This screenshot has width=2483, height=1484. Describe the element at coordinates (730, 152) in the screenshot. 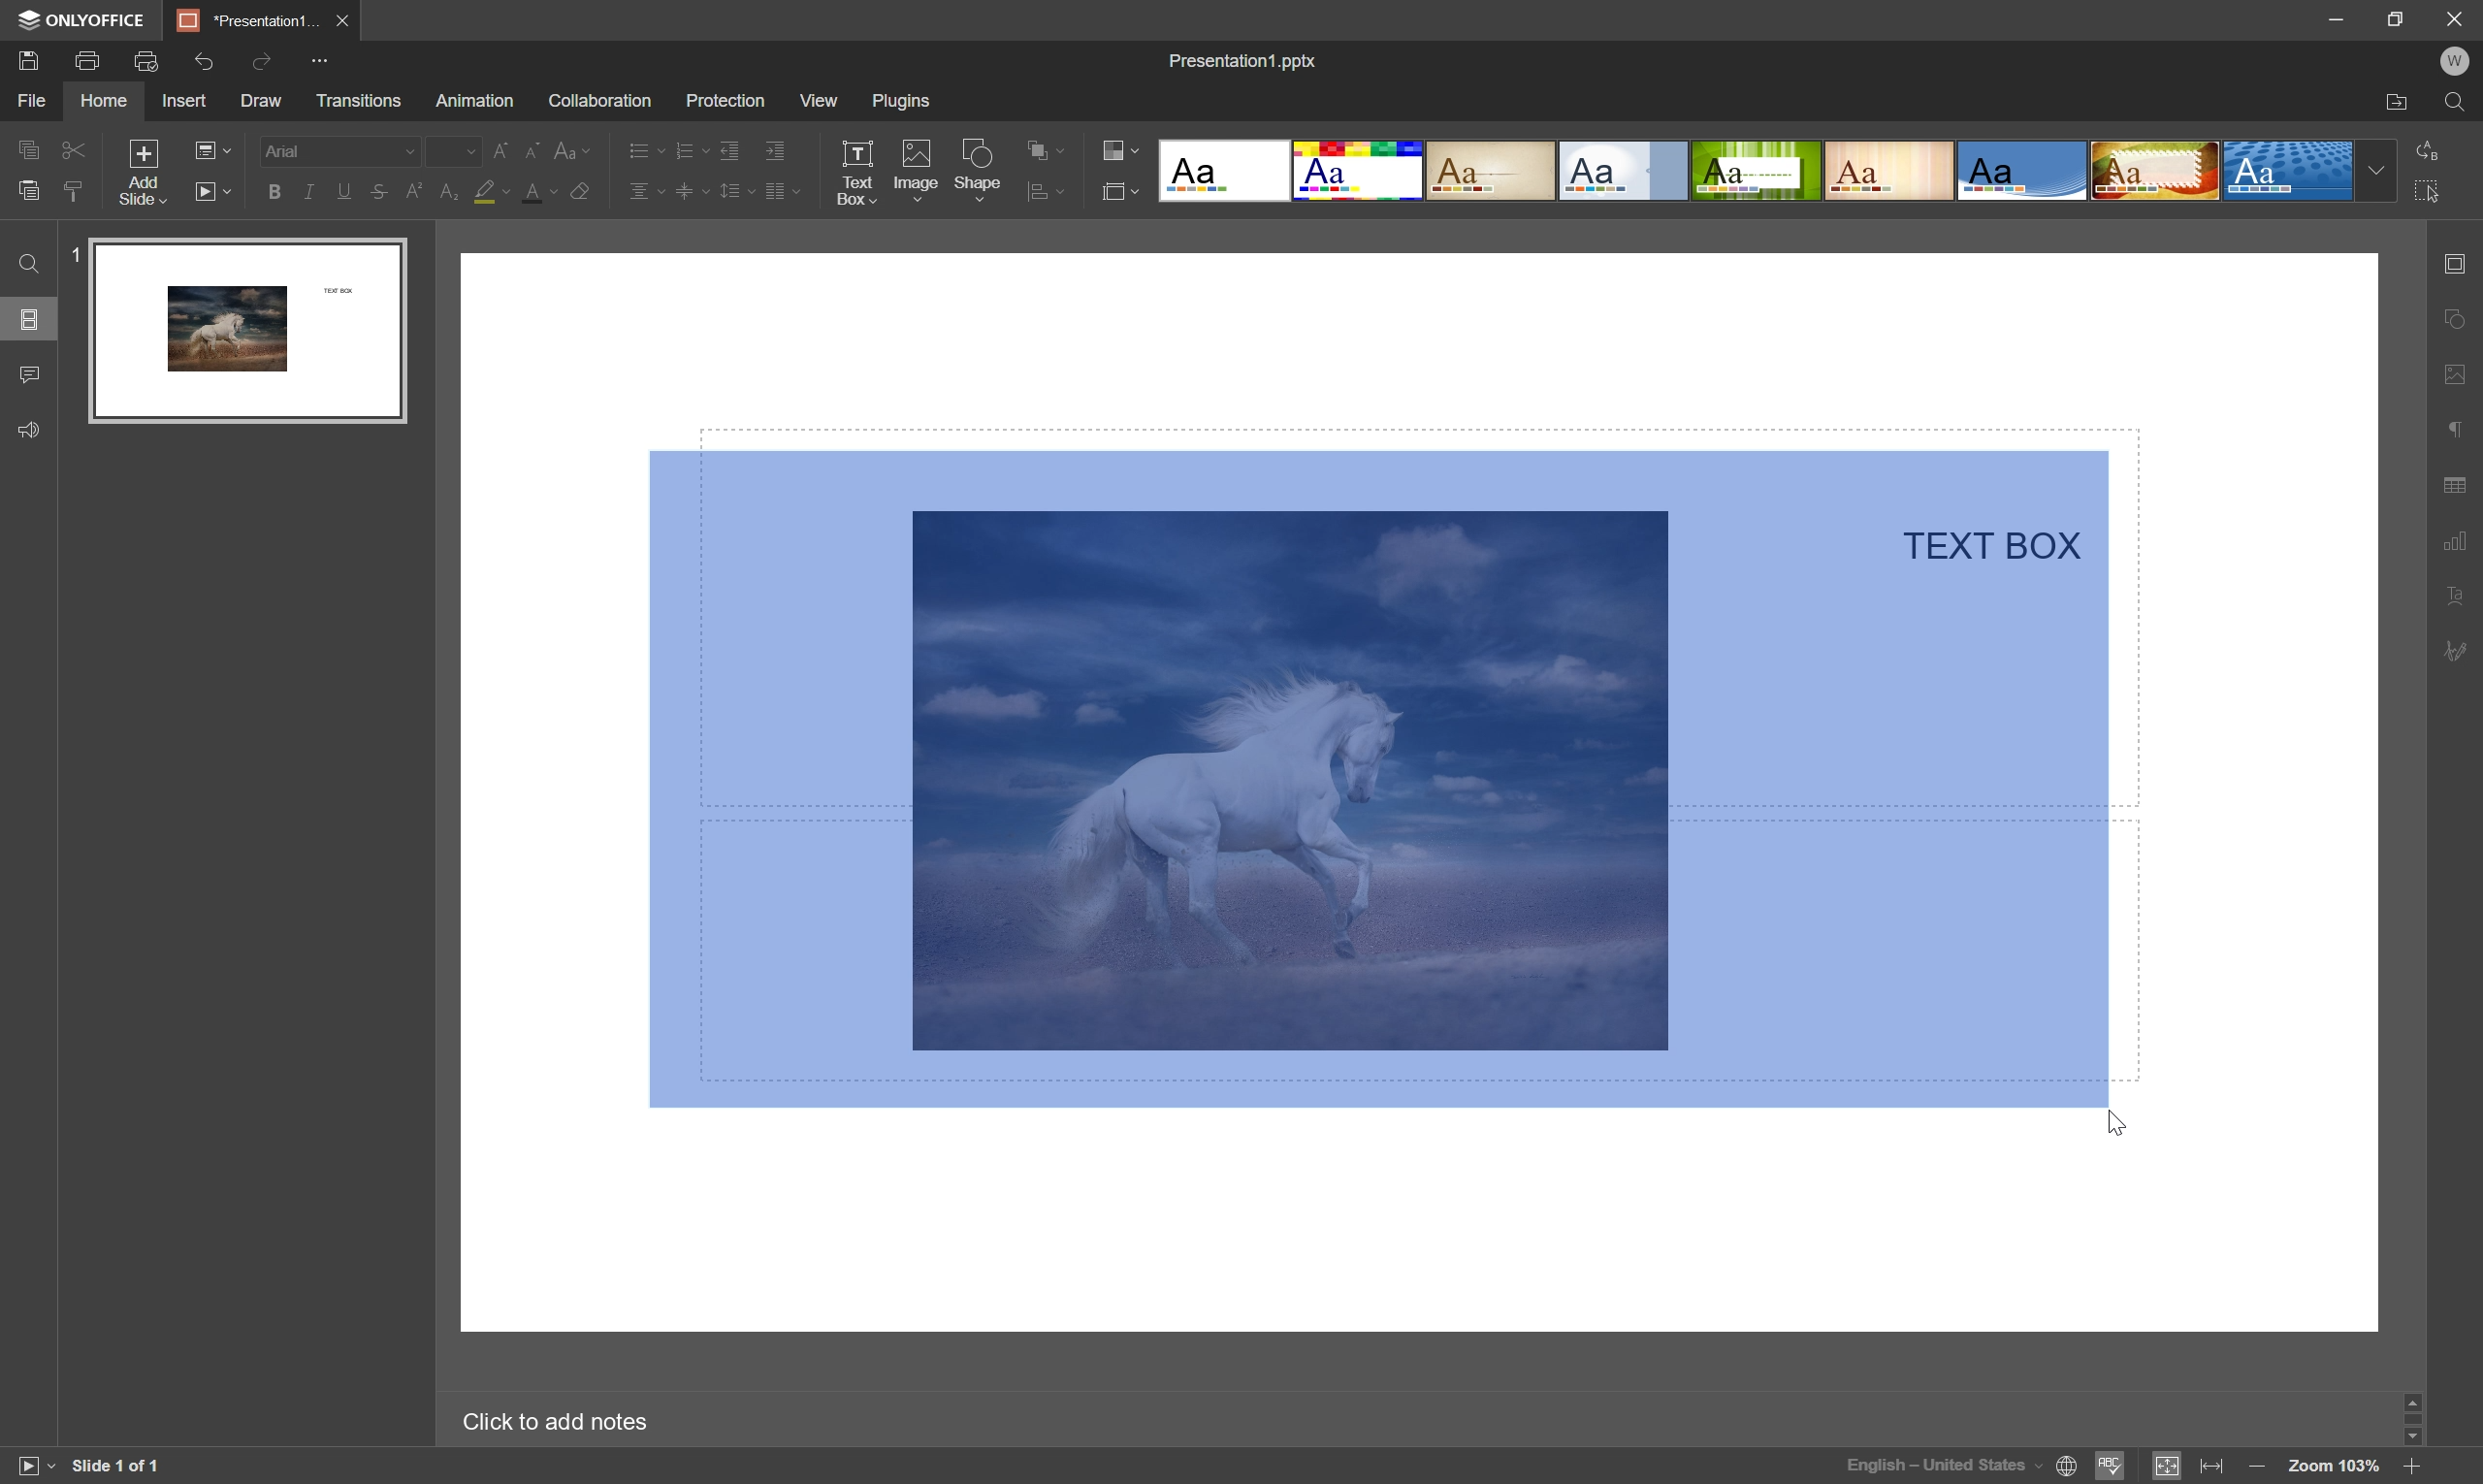

I see `decrease indent` at that location.